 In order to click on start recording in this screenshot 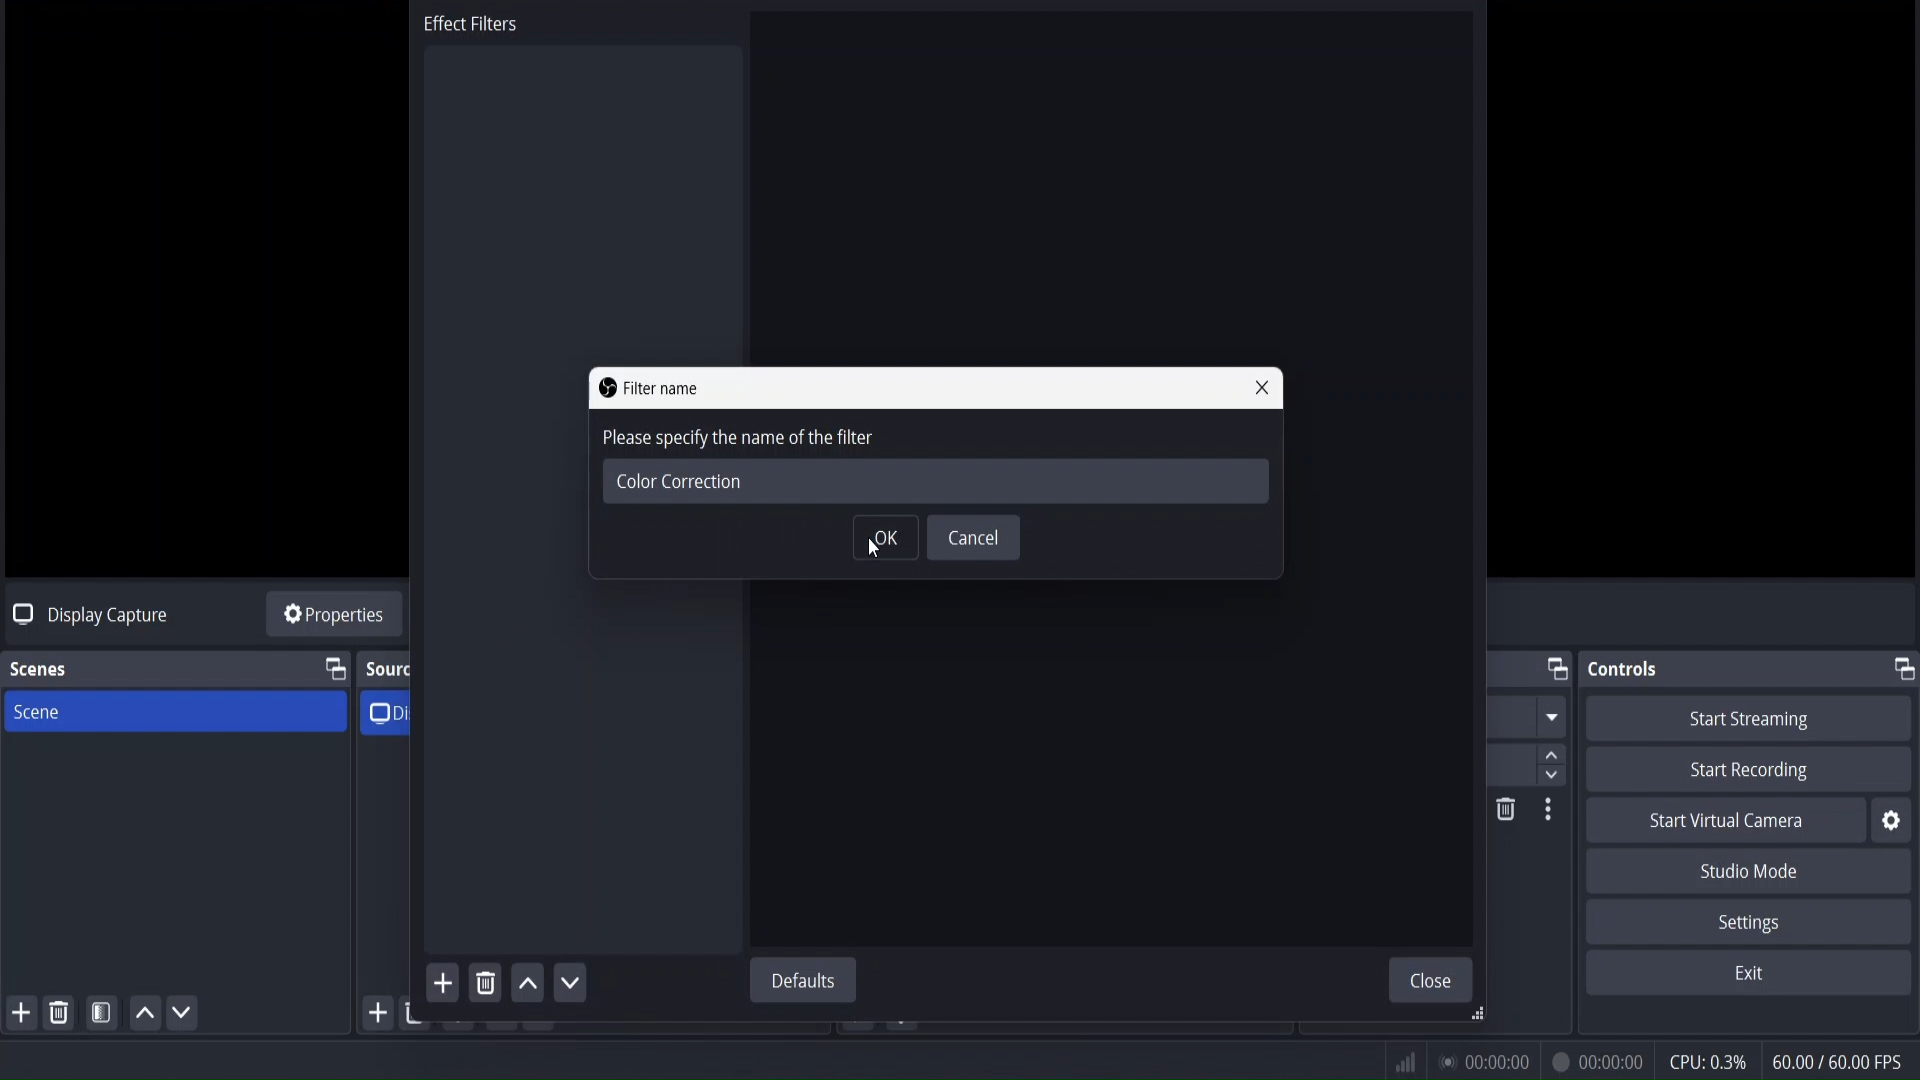, I will do `click(1754, 771)`.